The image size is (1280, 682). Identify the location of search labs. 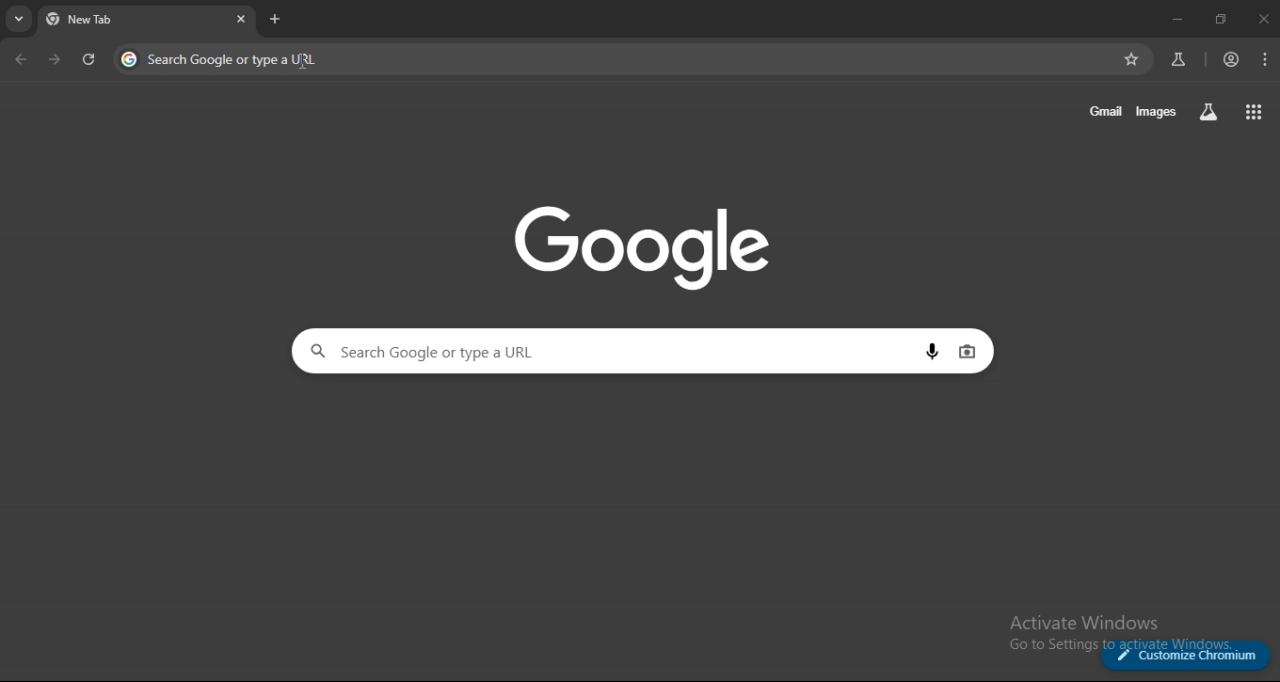
(1178, 59).